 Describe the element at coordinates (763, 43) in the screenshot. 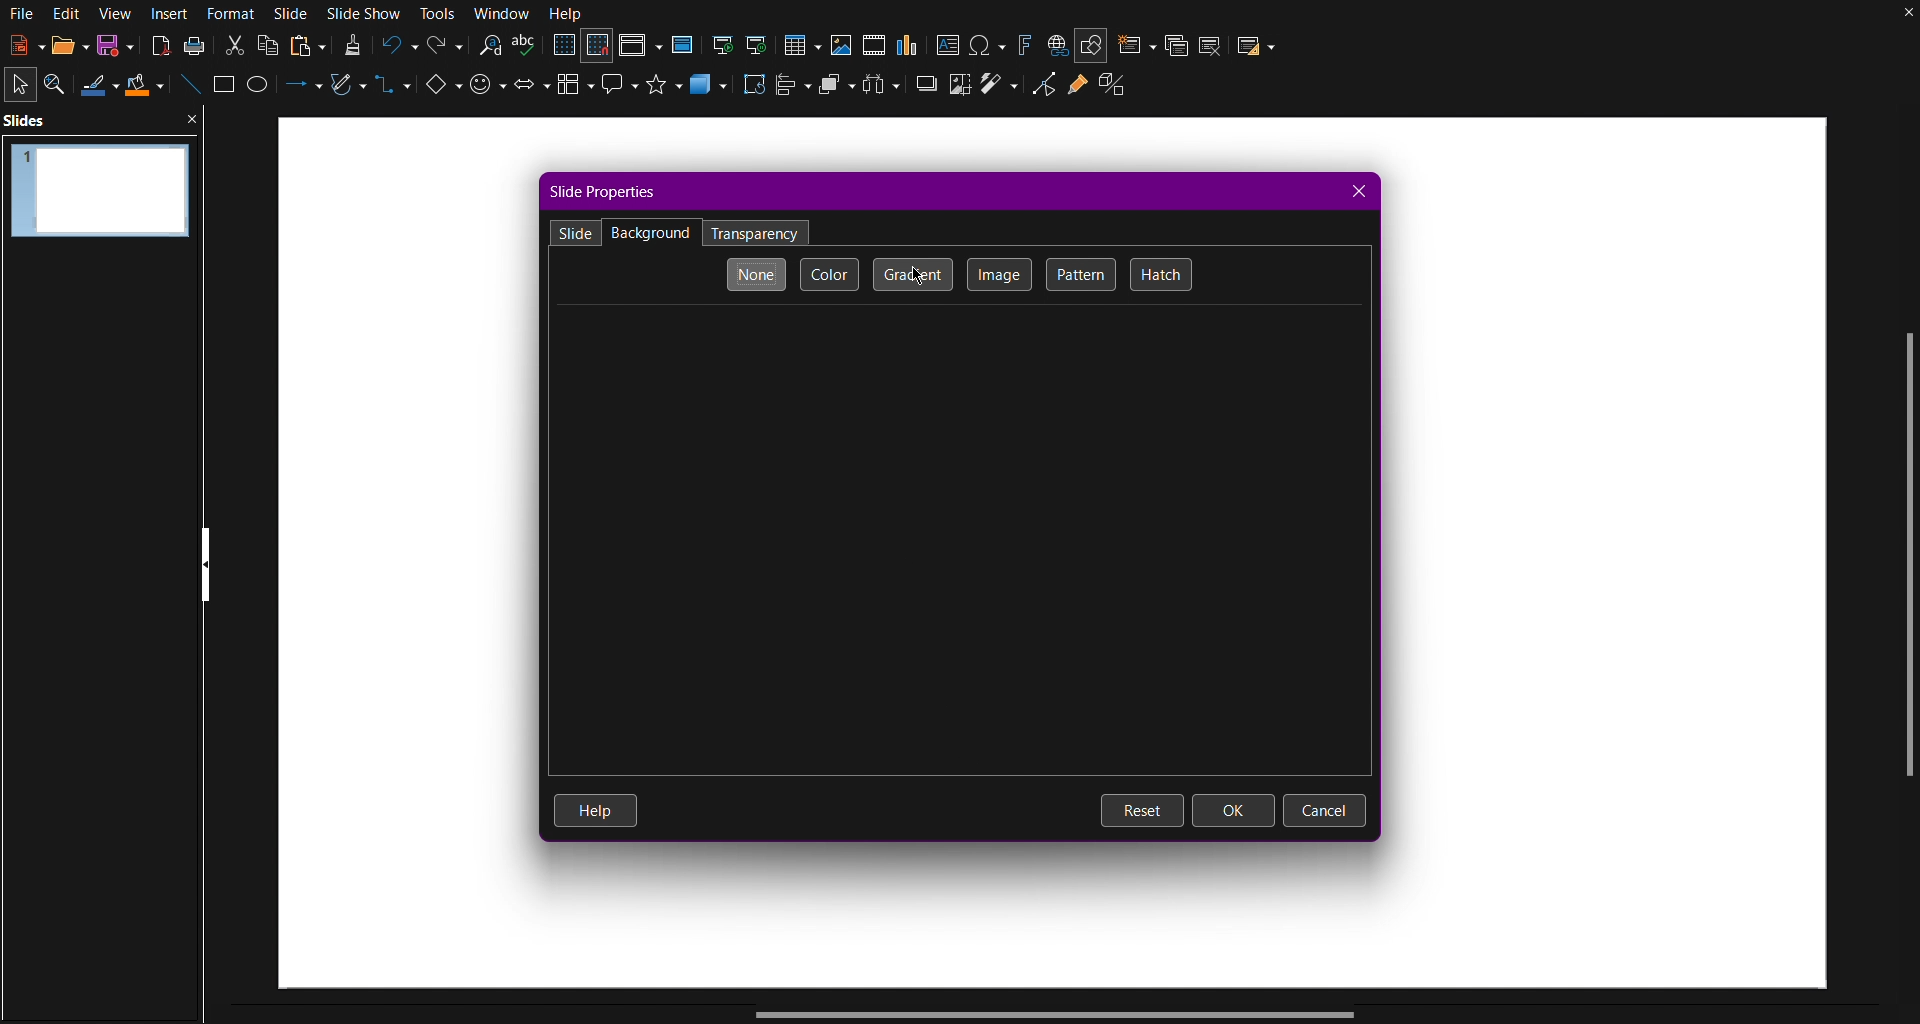

I see `Start from current slide` at that location.